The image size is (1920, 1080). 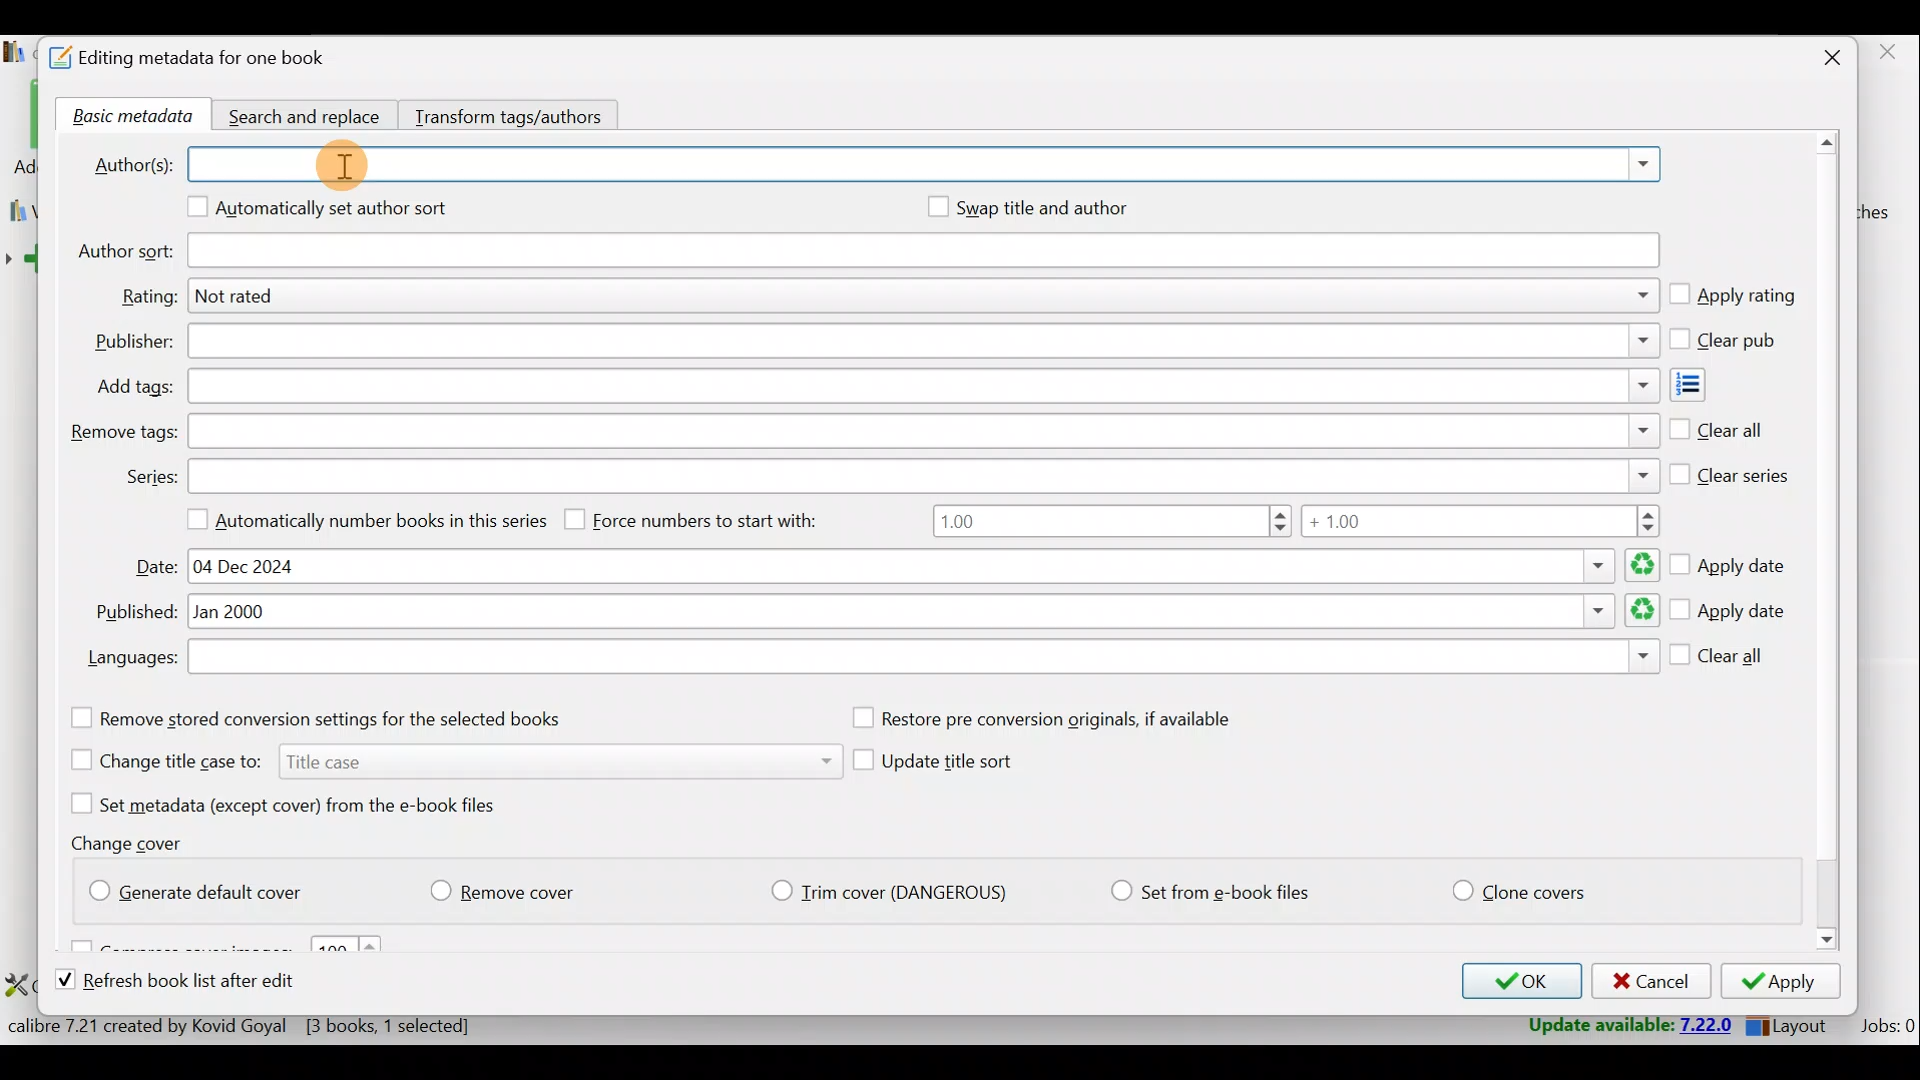 I want to click on Clone covers, so click(x=1515, y=887).